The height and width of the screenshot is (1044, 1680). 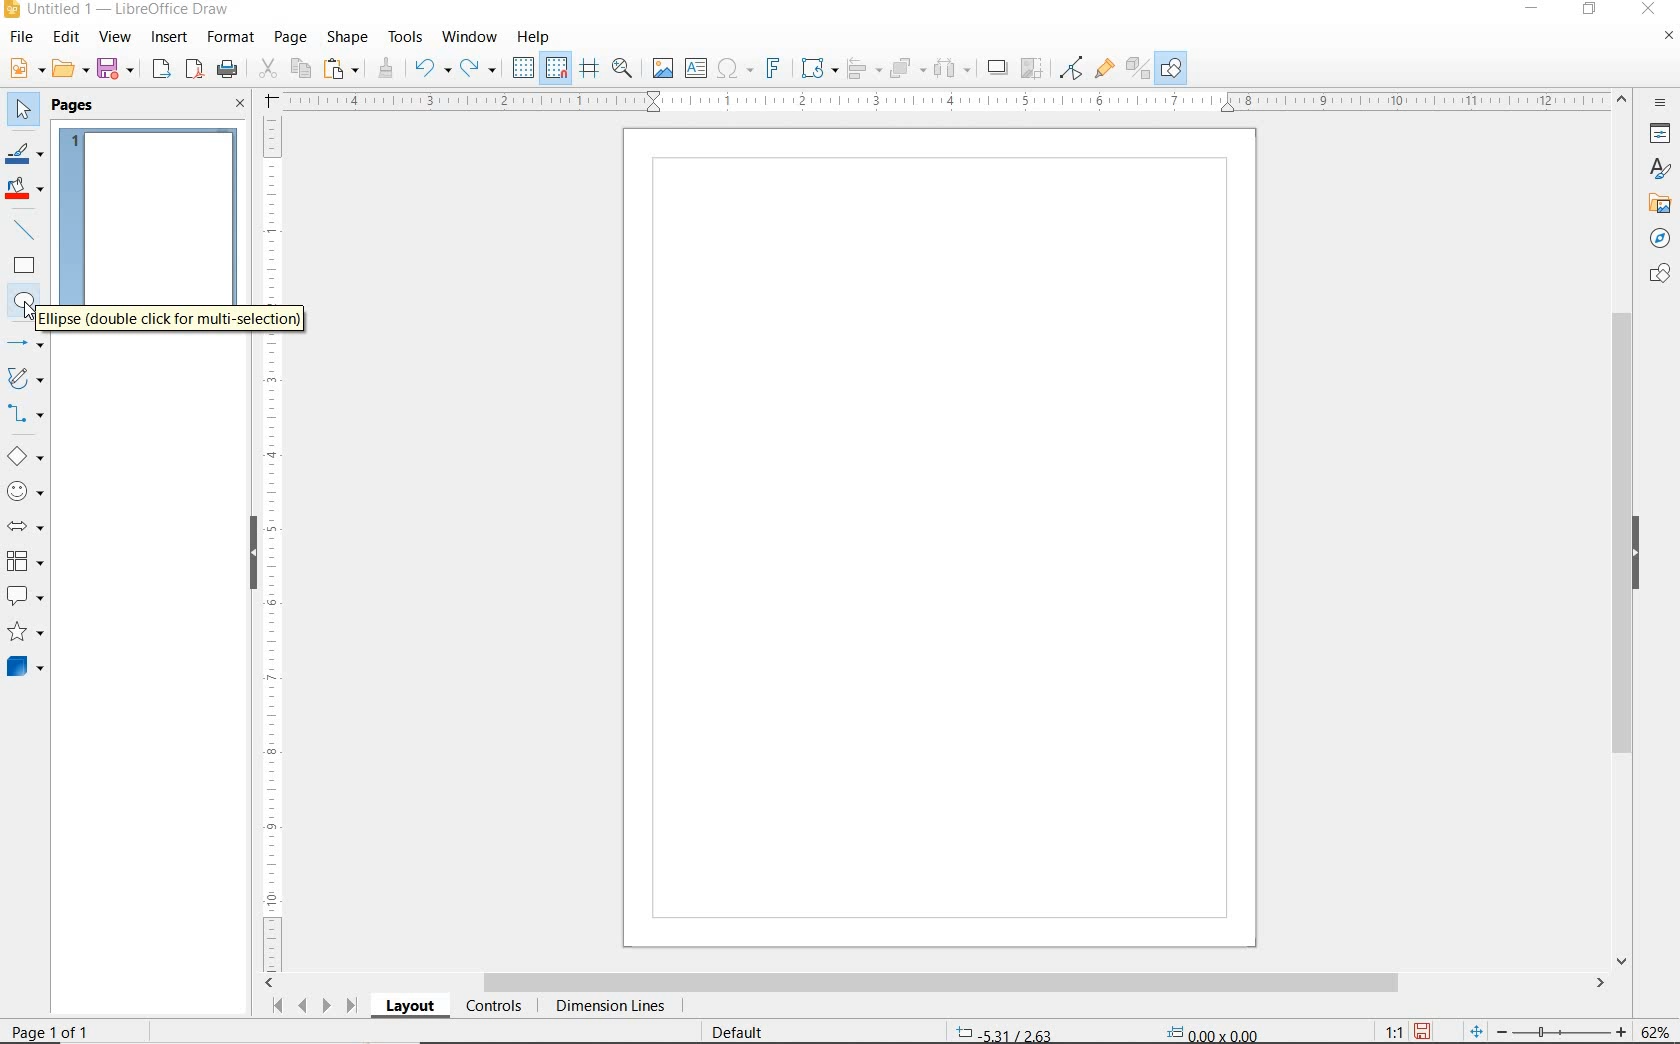 What do you see at coordinates (115, 38) in the screenshot?
I see `VIEW` at bounding box center [115, 38].